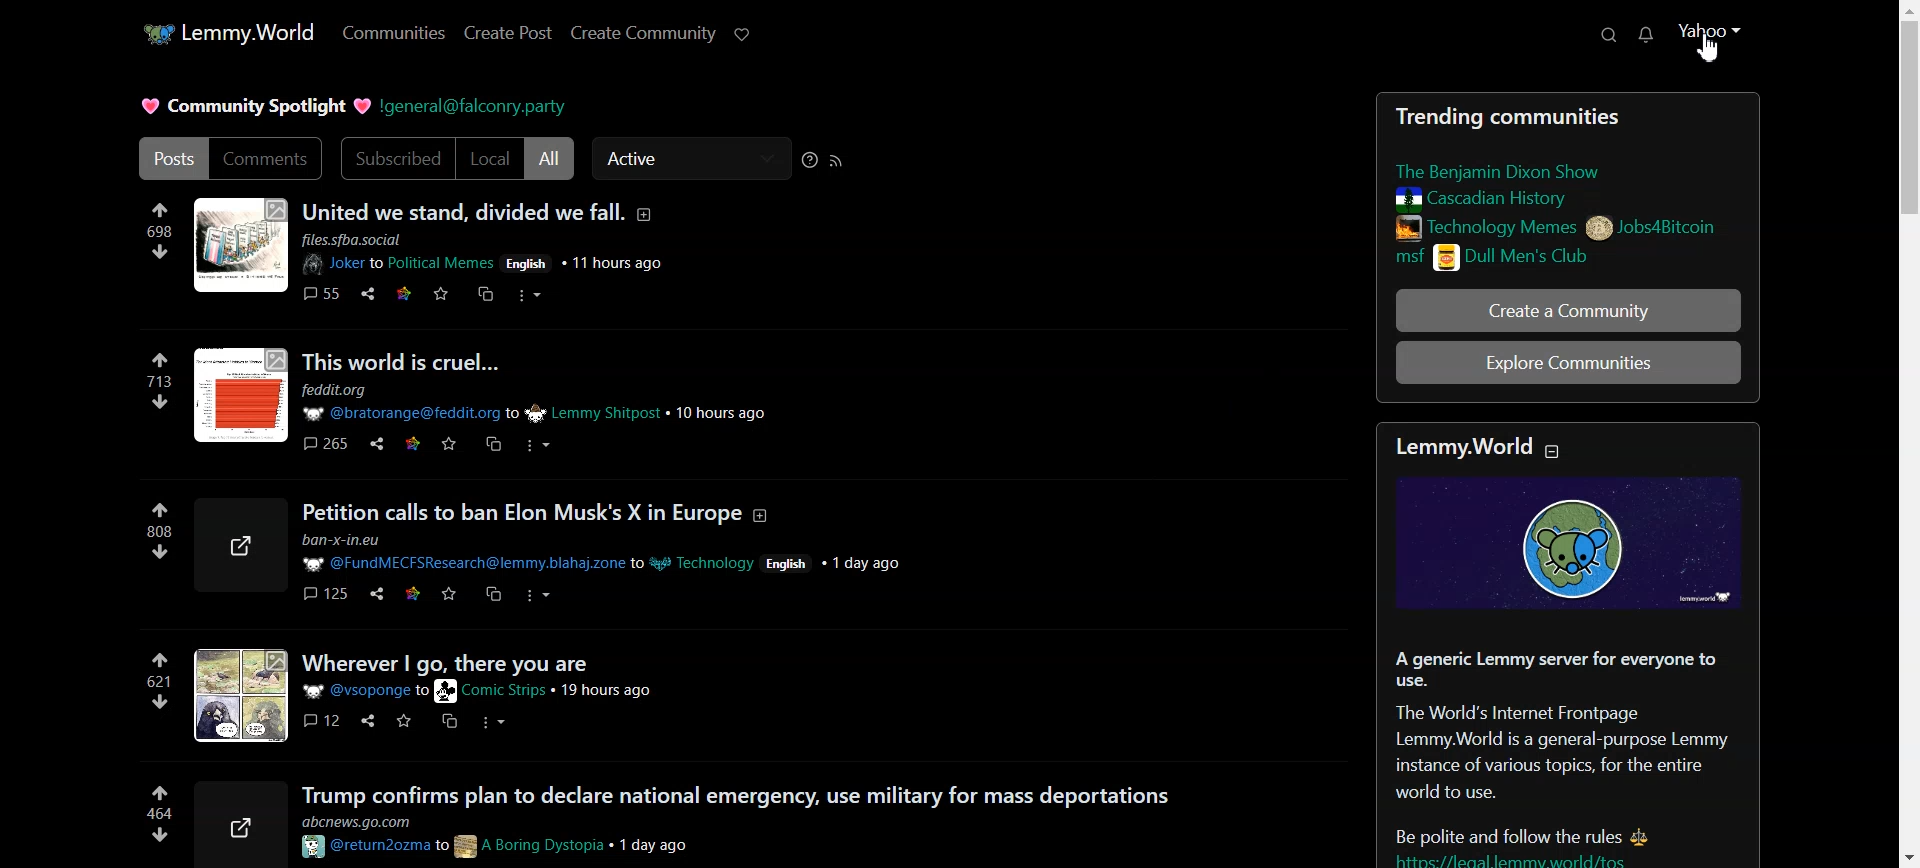 Image resolution: width=1920 pixels, height=868 pixels. I want to click on , so click(438, 303).